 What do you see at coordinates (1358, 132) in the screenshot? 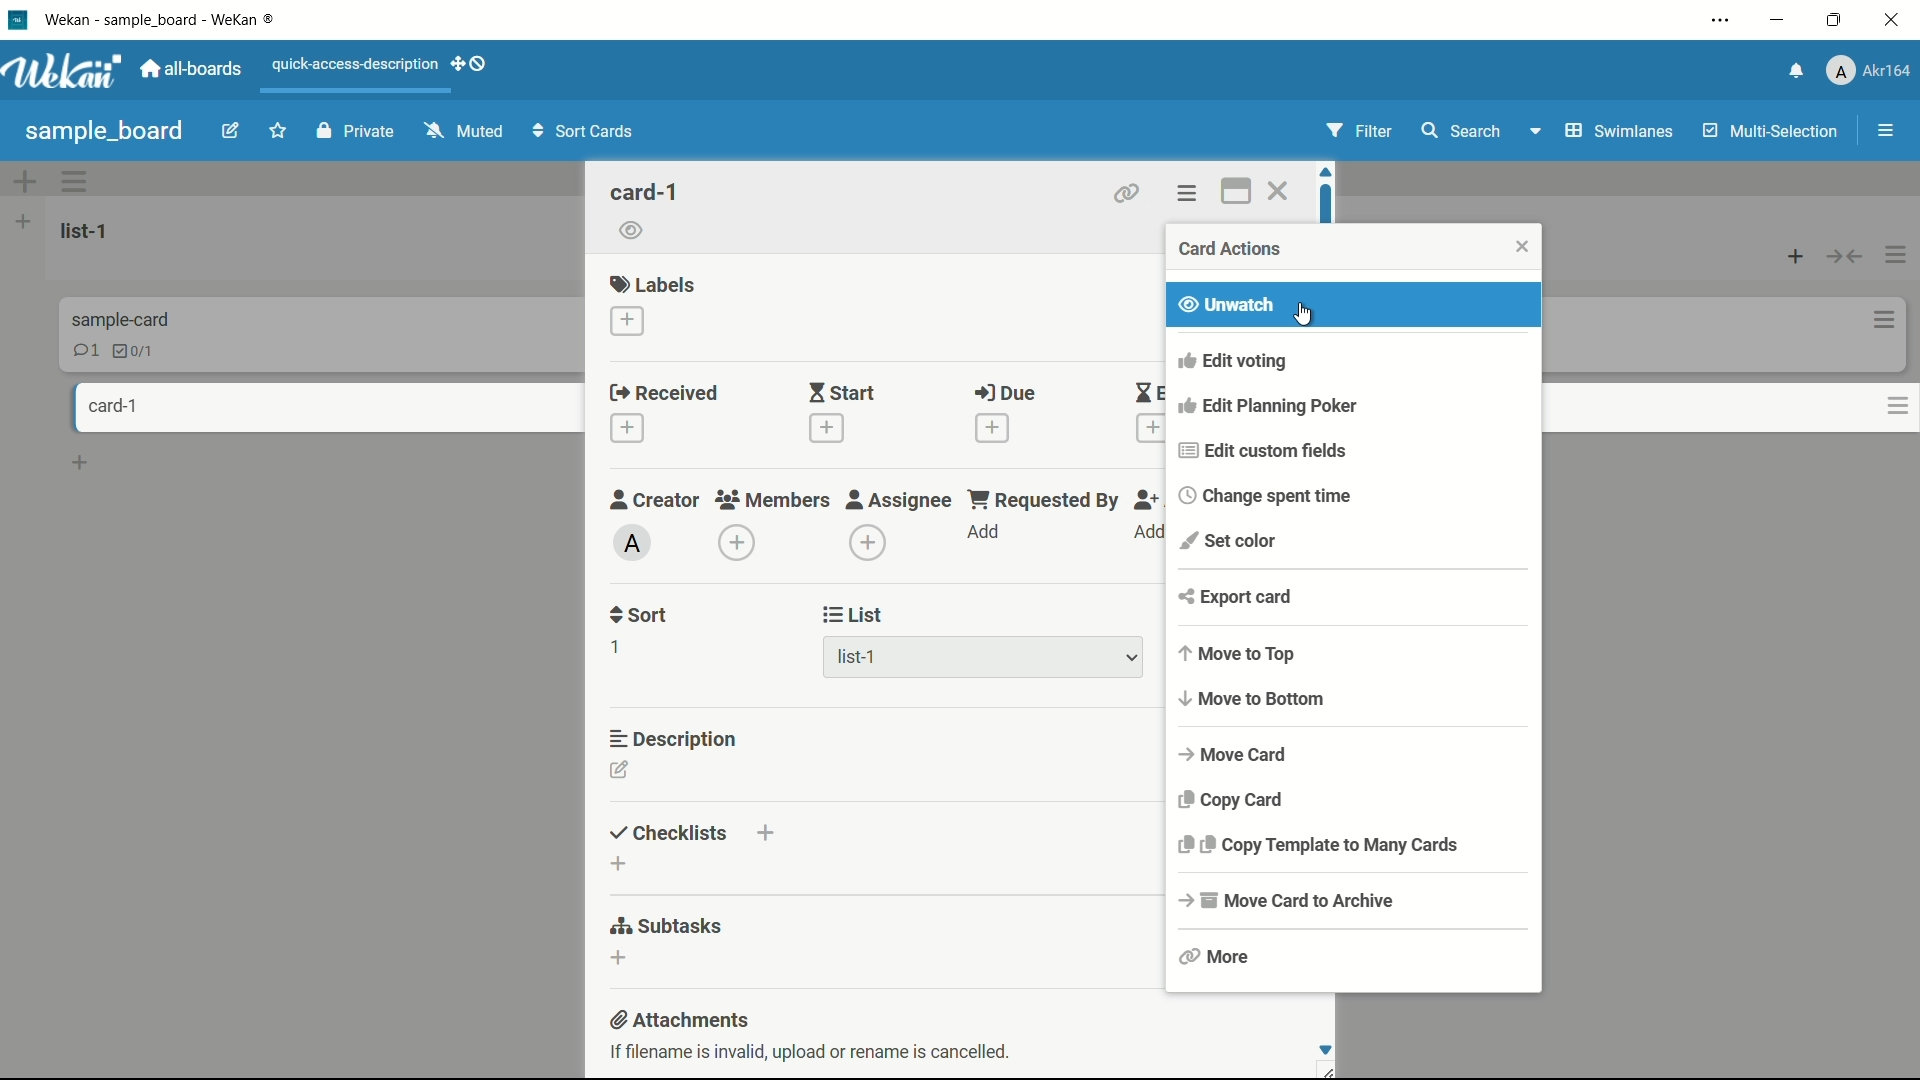
I see `filter` at bounding box center [1358, 132].